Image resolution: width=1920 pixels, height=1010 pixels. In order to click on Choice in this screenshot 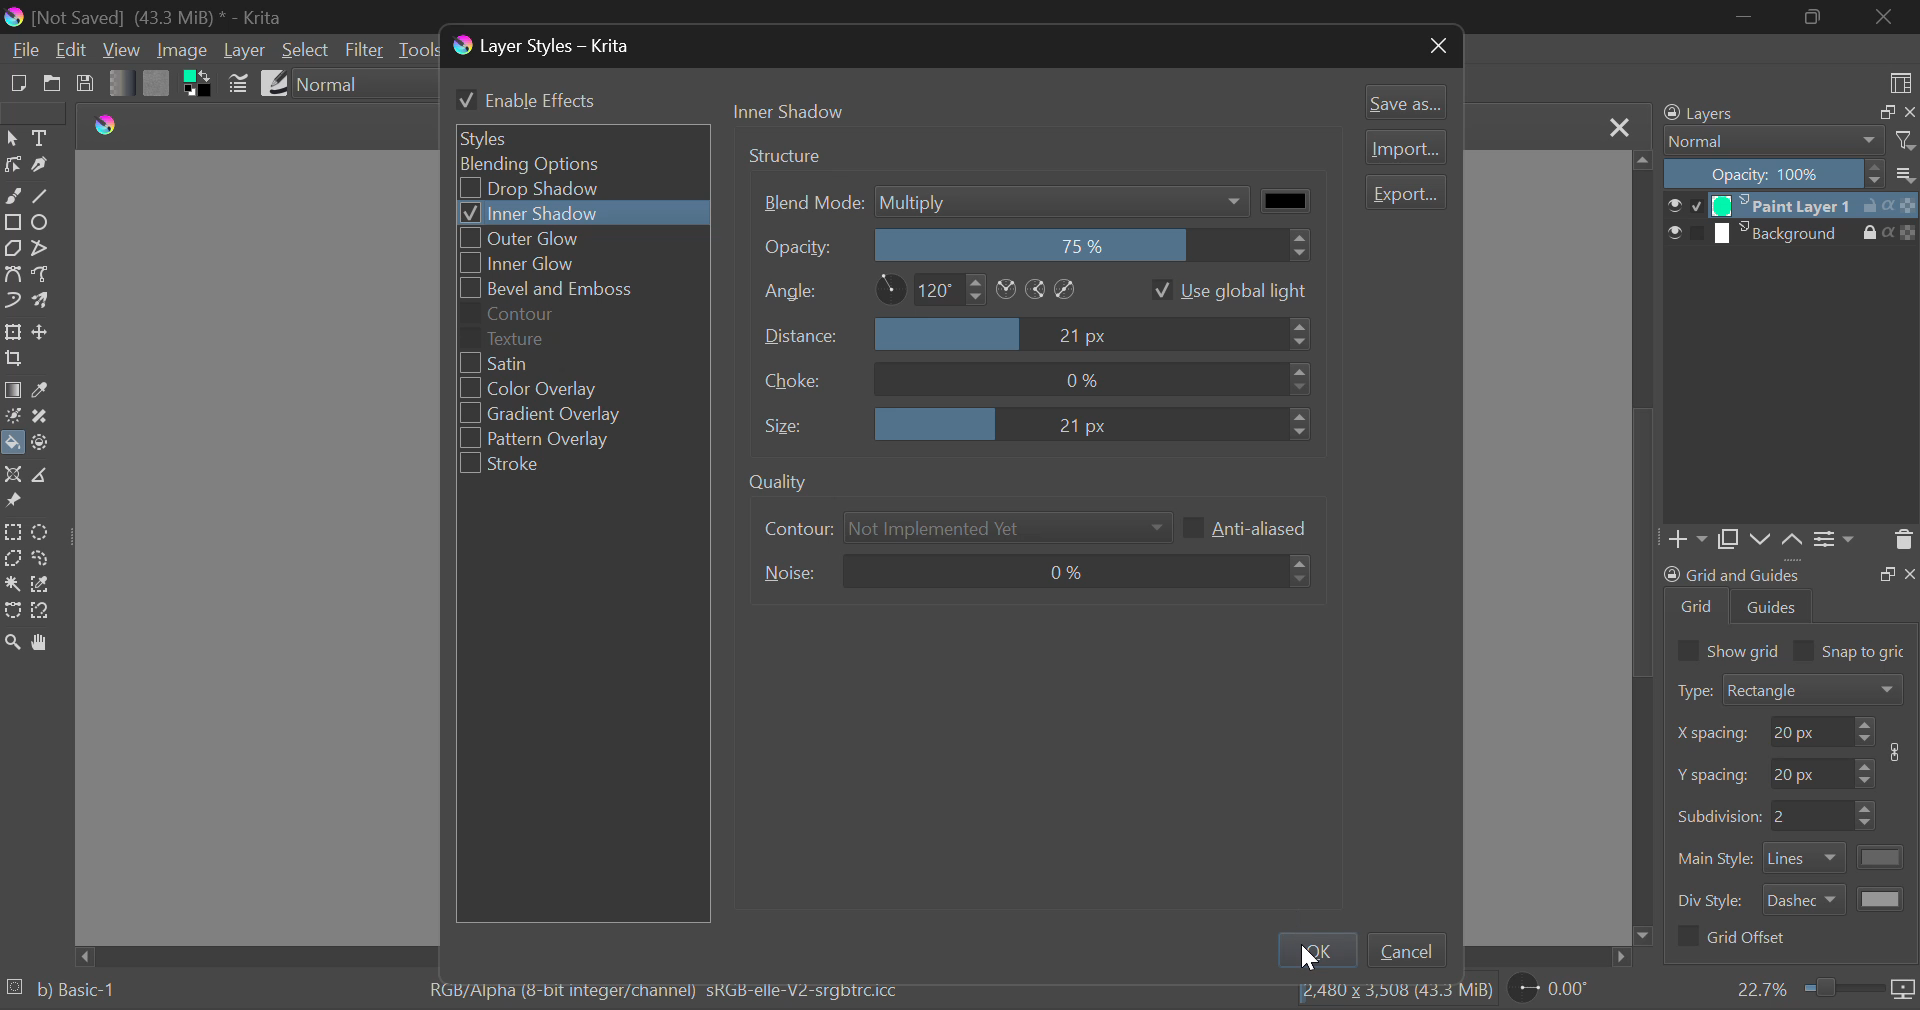, I will do `click(1036, 382)`.